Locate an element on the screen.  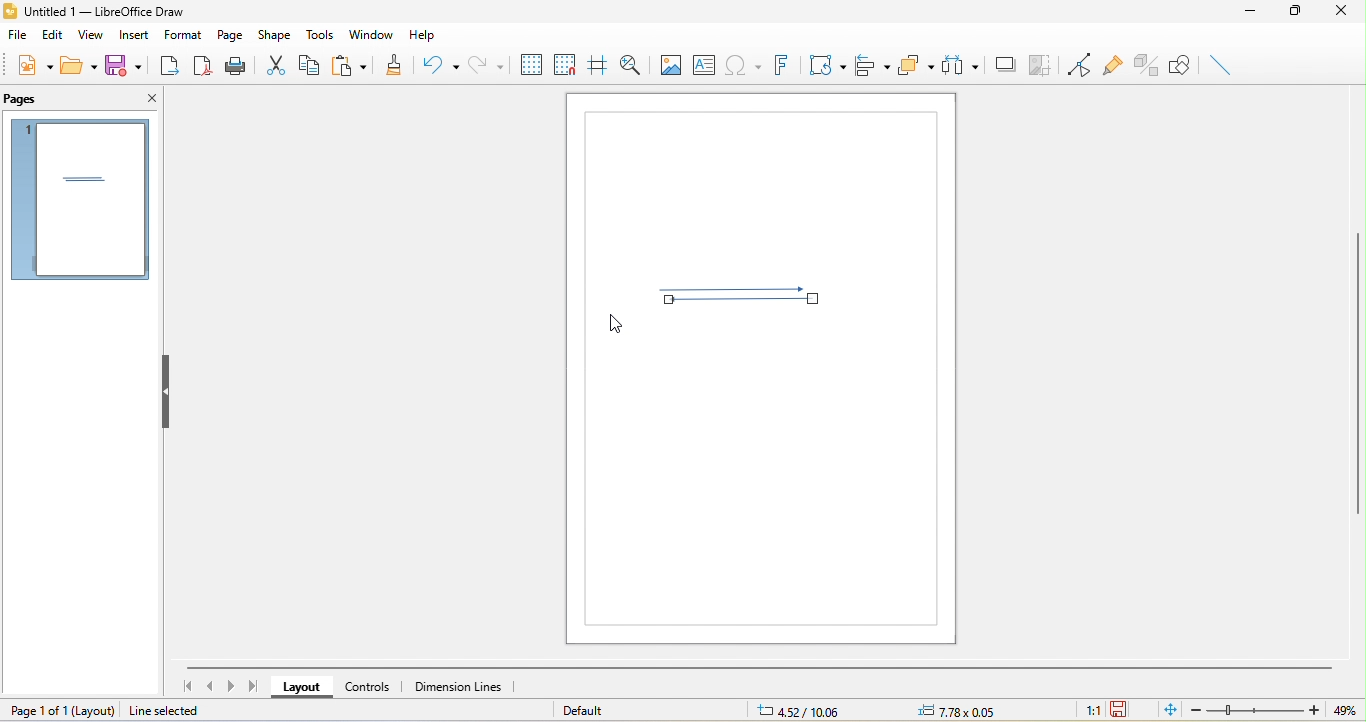
gluepoint function is located at coordinates (1111, 62).